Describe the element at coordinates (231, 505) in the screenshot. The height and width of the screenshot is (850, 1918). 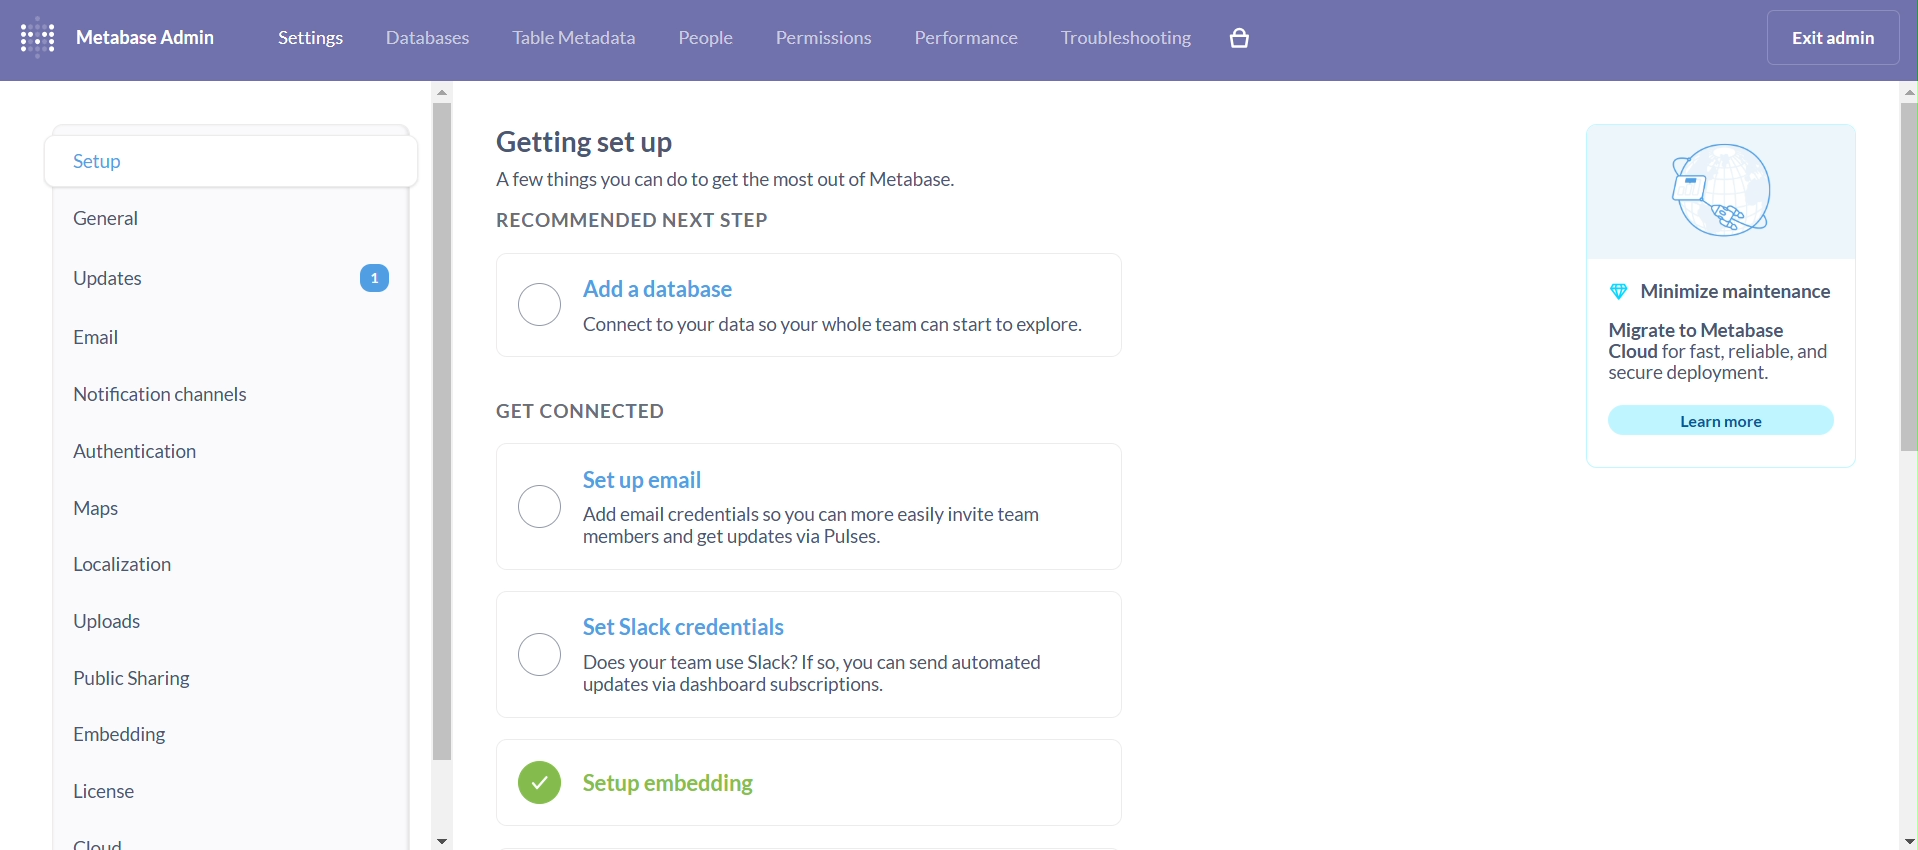
I see `maps` at that location.